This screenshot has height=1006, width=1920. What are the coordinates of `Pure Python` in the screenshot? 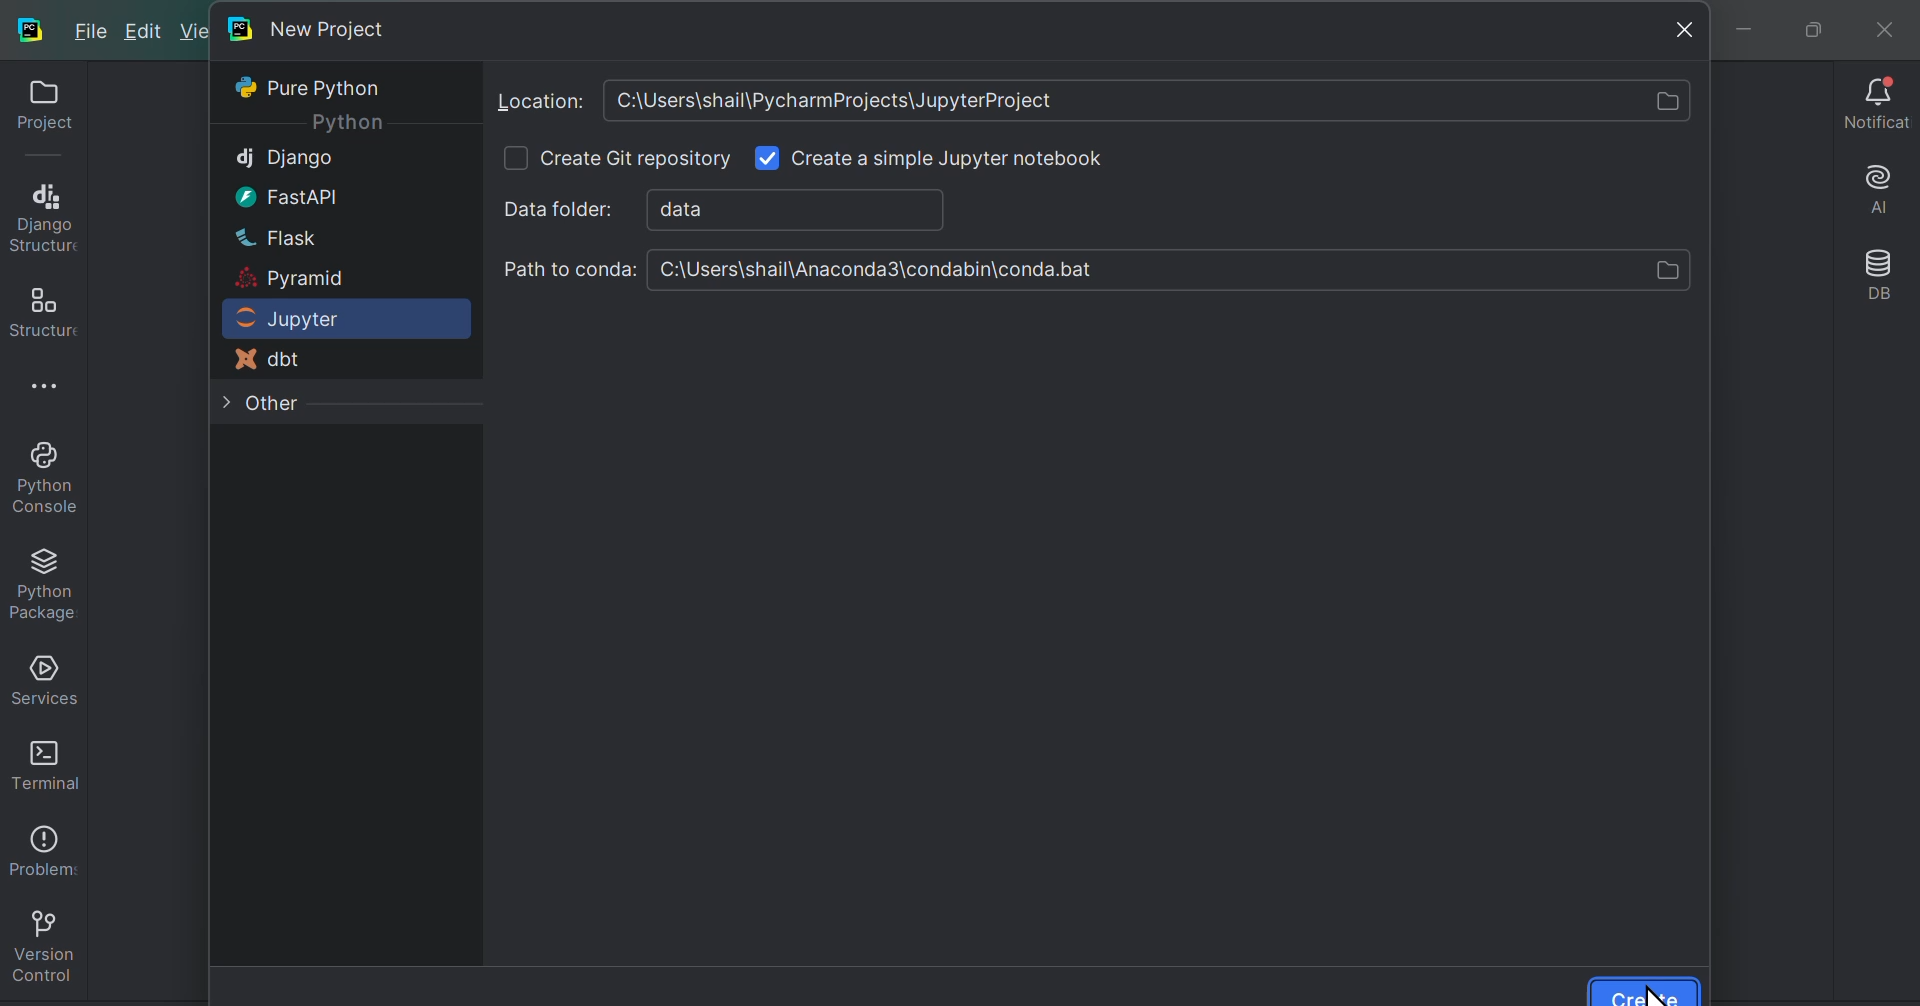 It's located at (315, 87).